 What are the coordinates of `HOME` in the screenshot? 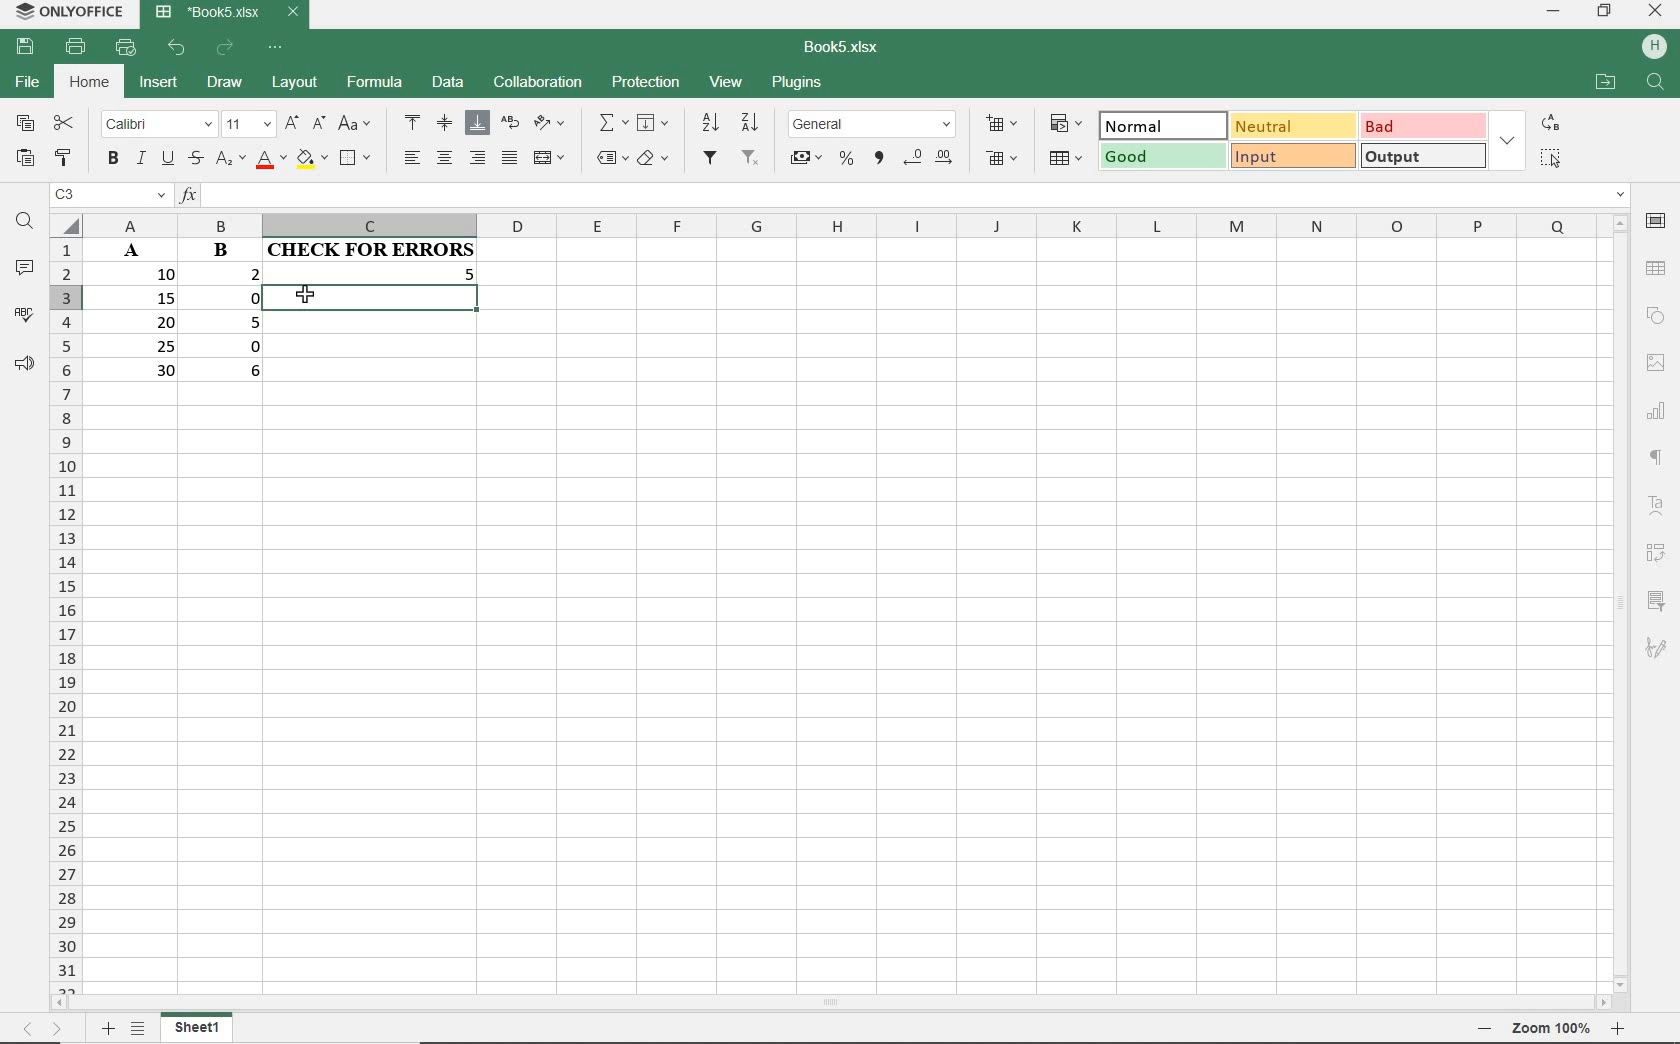 It's located at (89, 85).